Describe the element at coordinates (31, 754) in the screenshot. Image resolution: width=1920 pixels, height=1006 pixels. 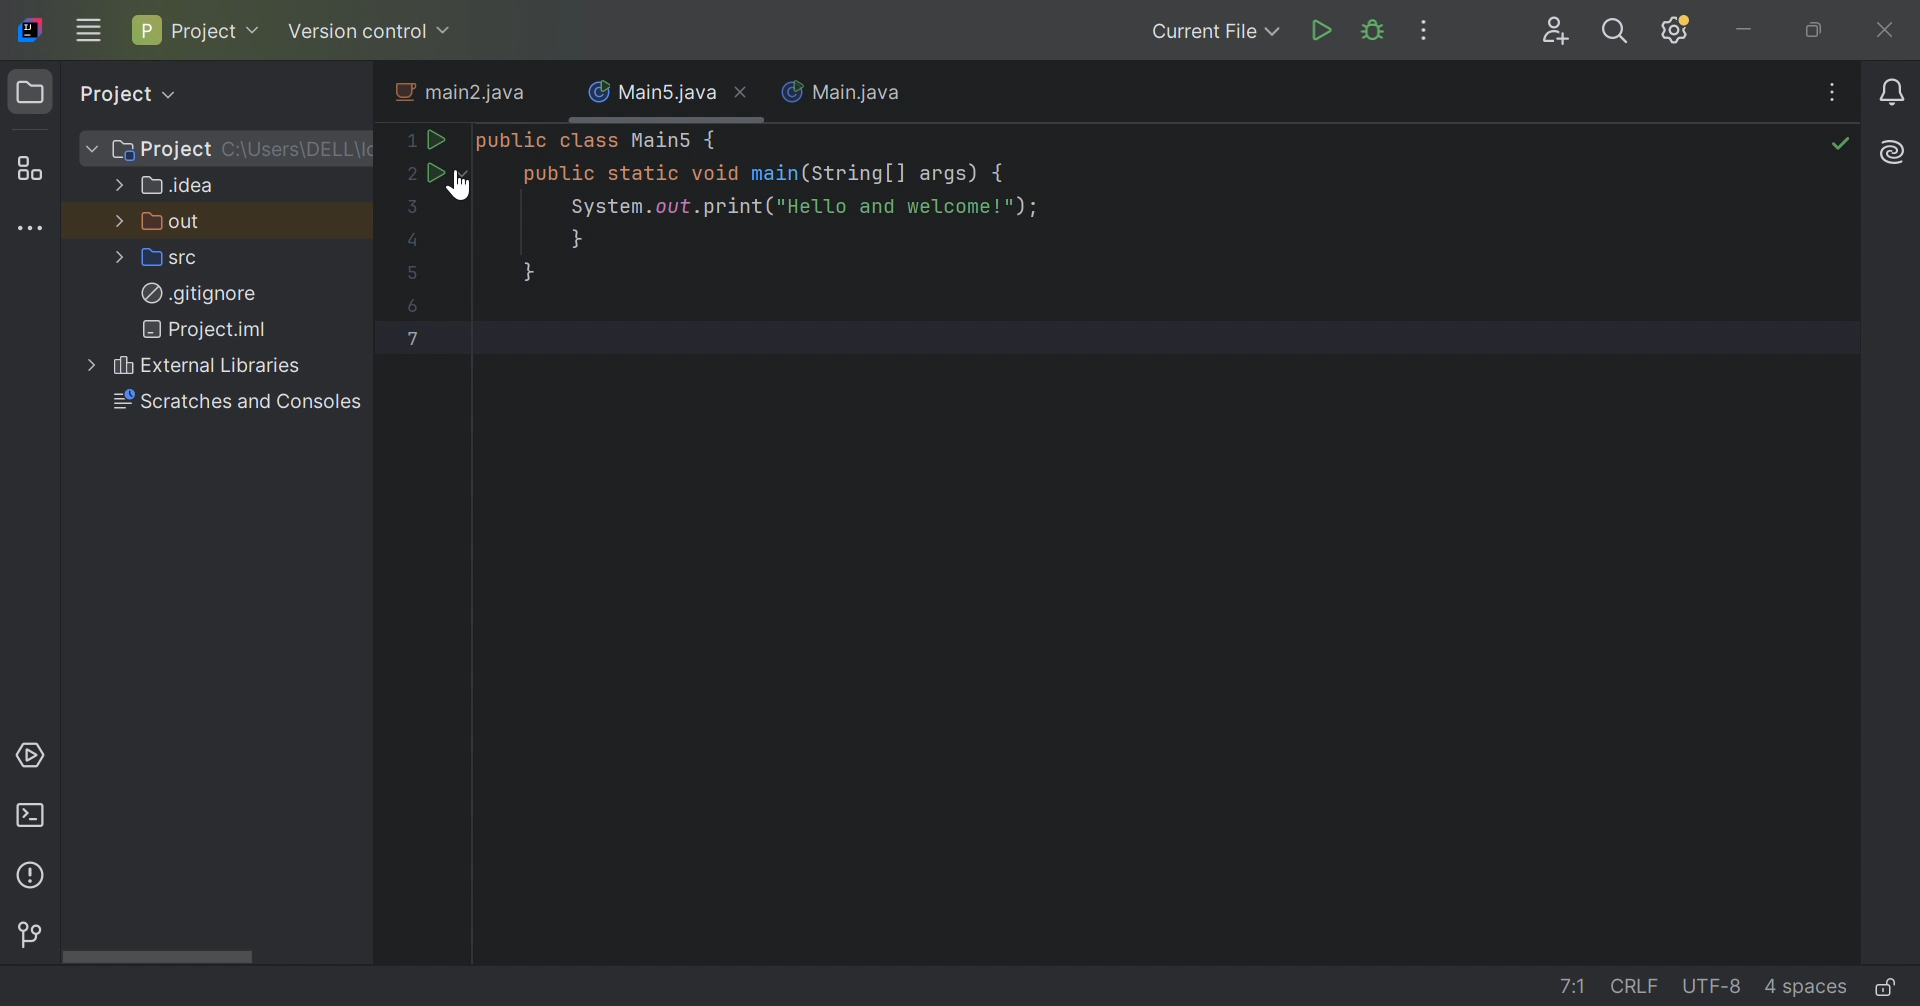
I see `Services` at that location.